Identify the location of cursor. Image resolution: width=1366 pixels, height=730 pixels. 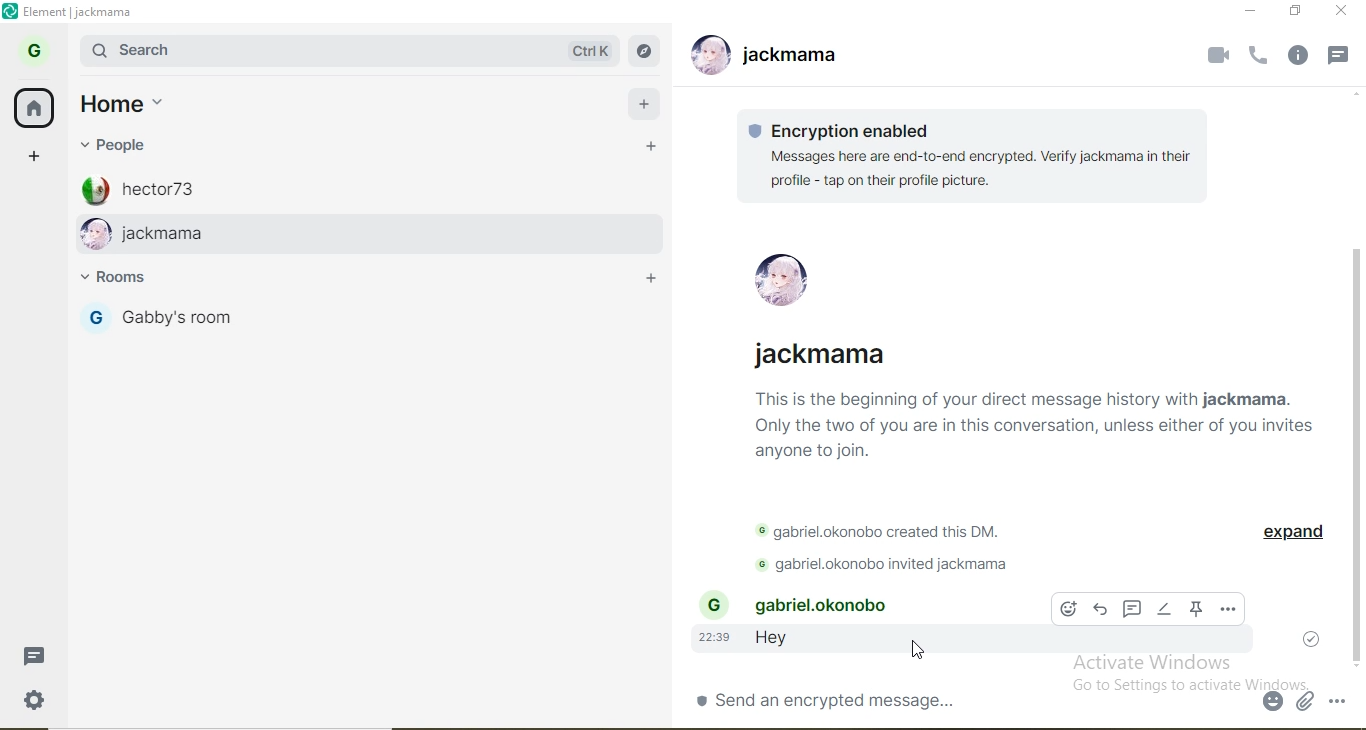
(918, 652).